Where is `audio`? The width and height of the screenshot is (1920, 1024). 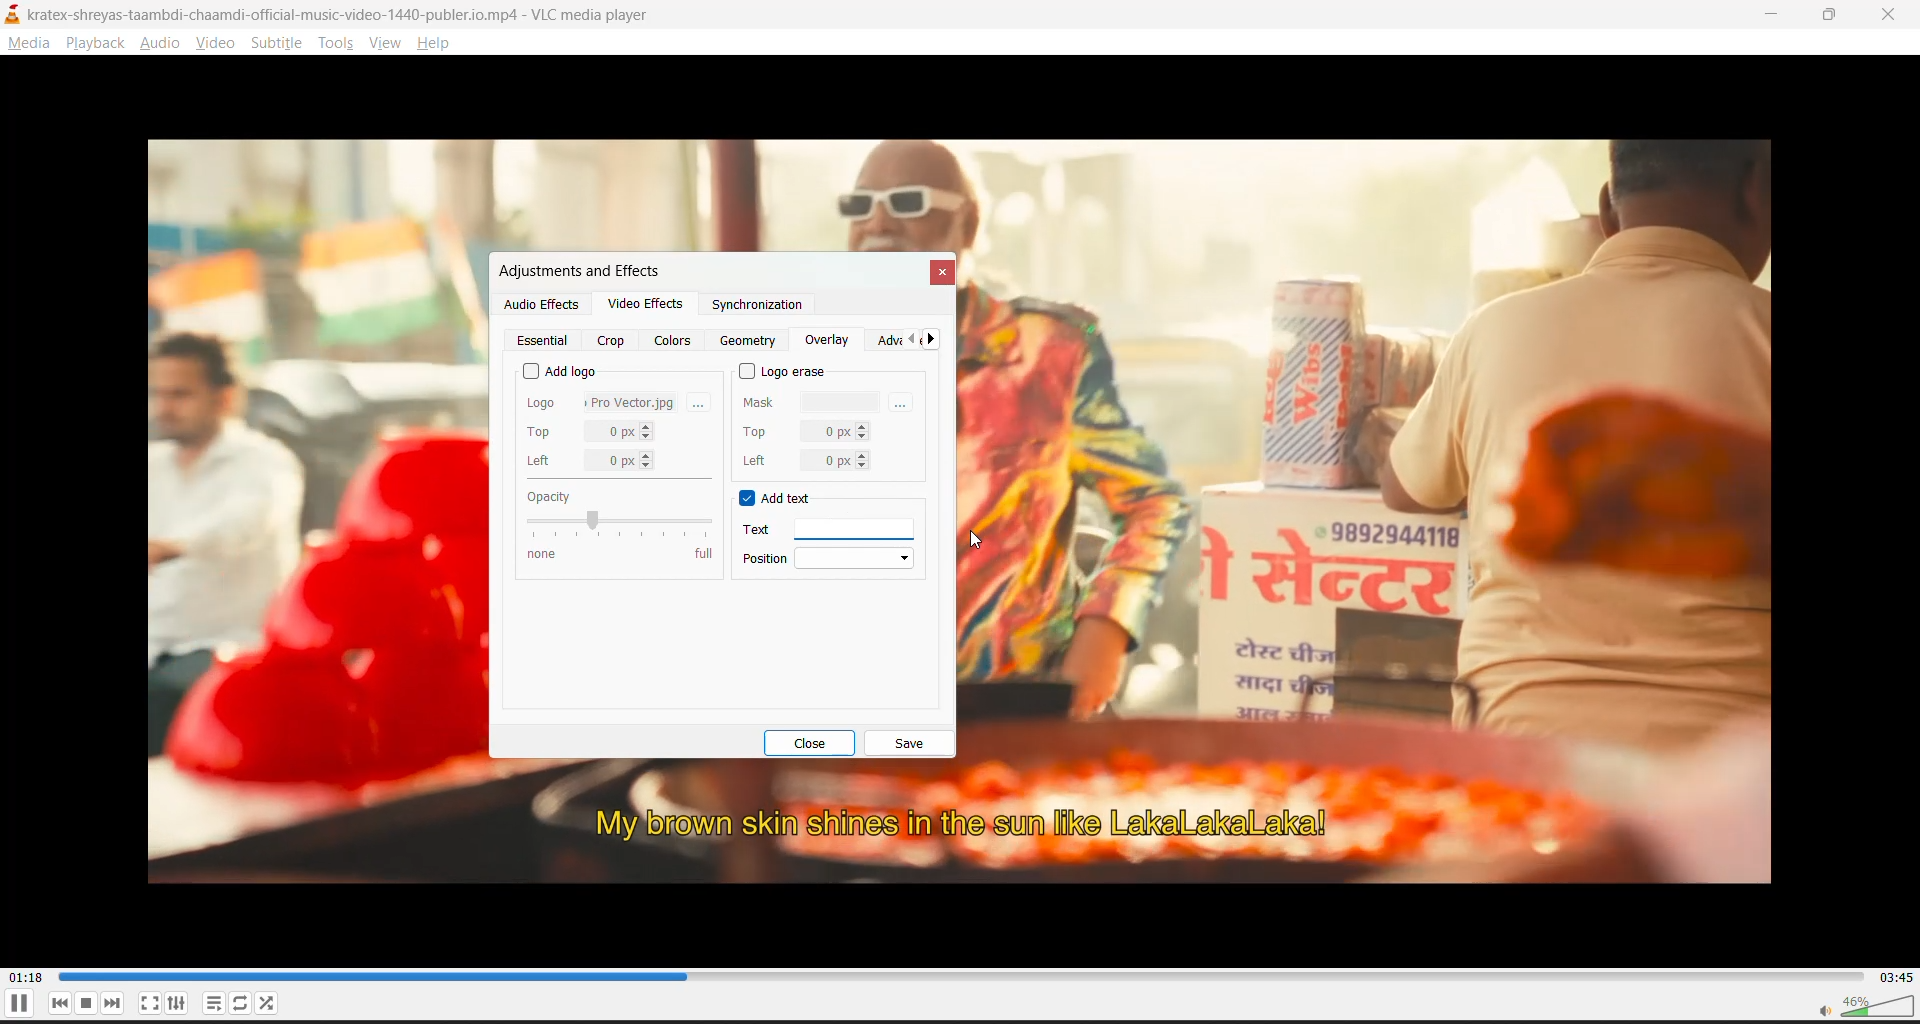
audio is located at coordinates (165, 45).